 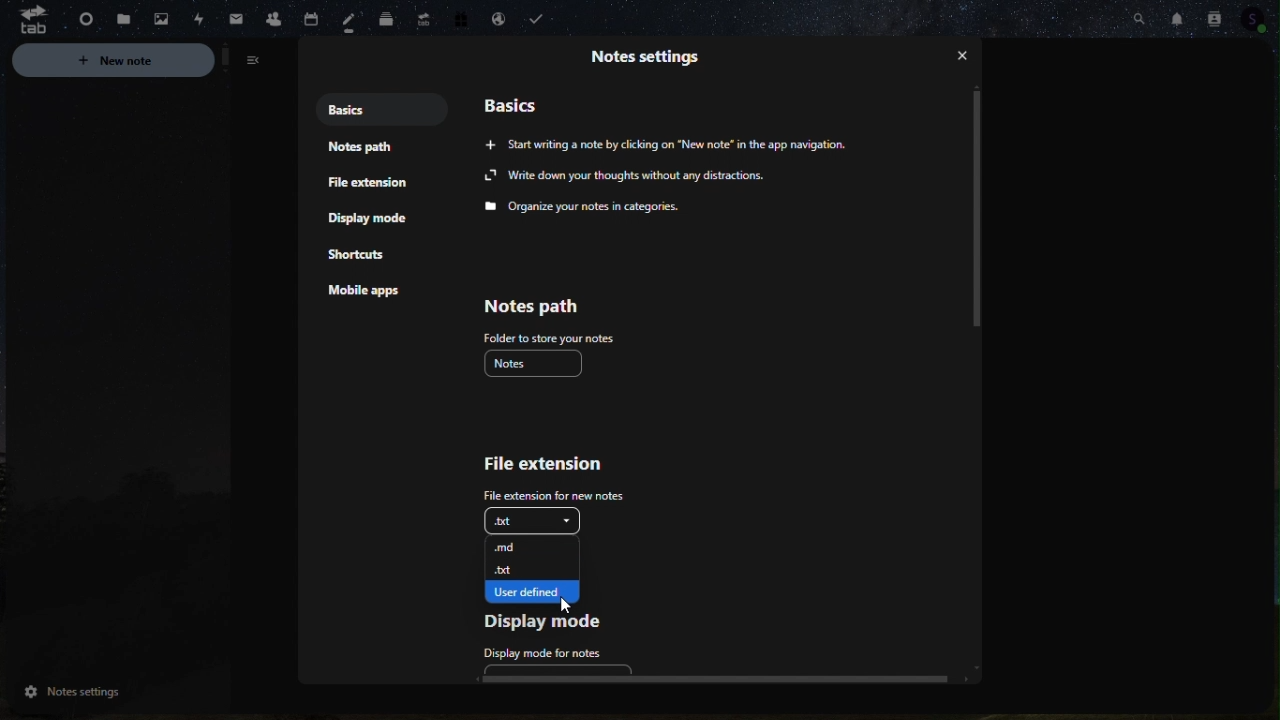 What do you see at coordinates (235, 15) in the screenshot?
I see `` at bounding box center [235, 15].